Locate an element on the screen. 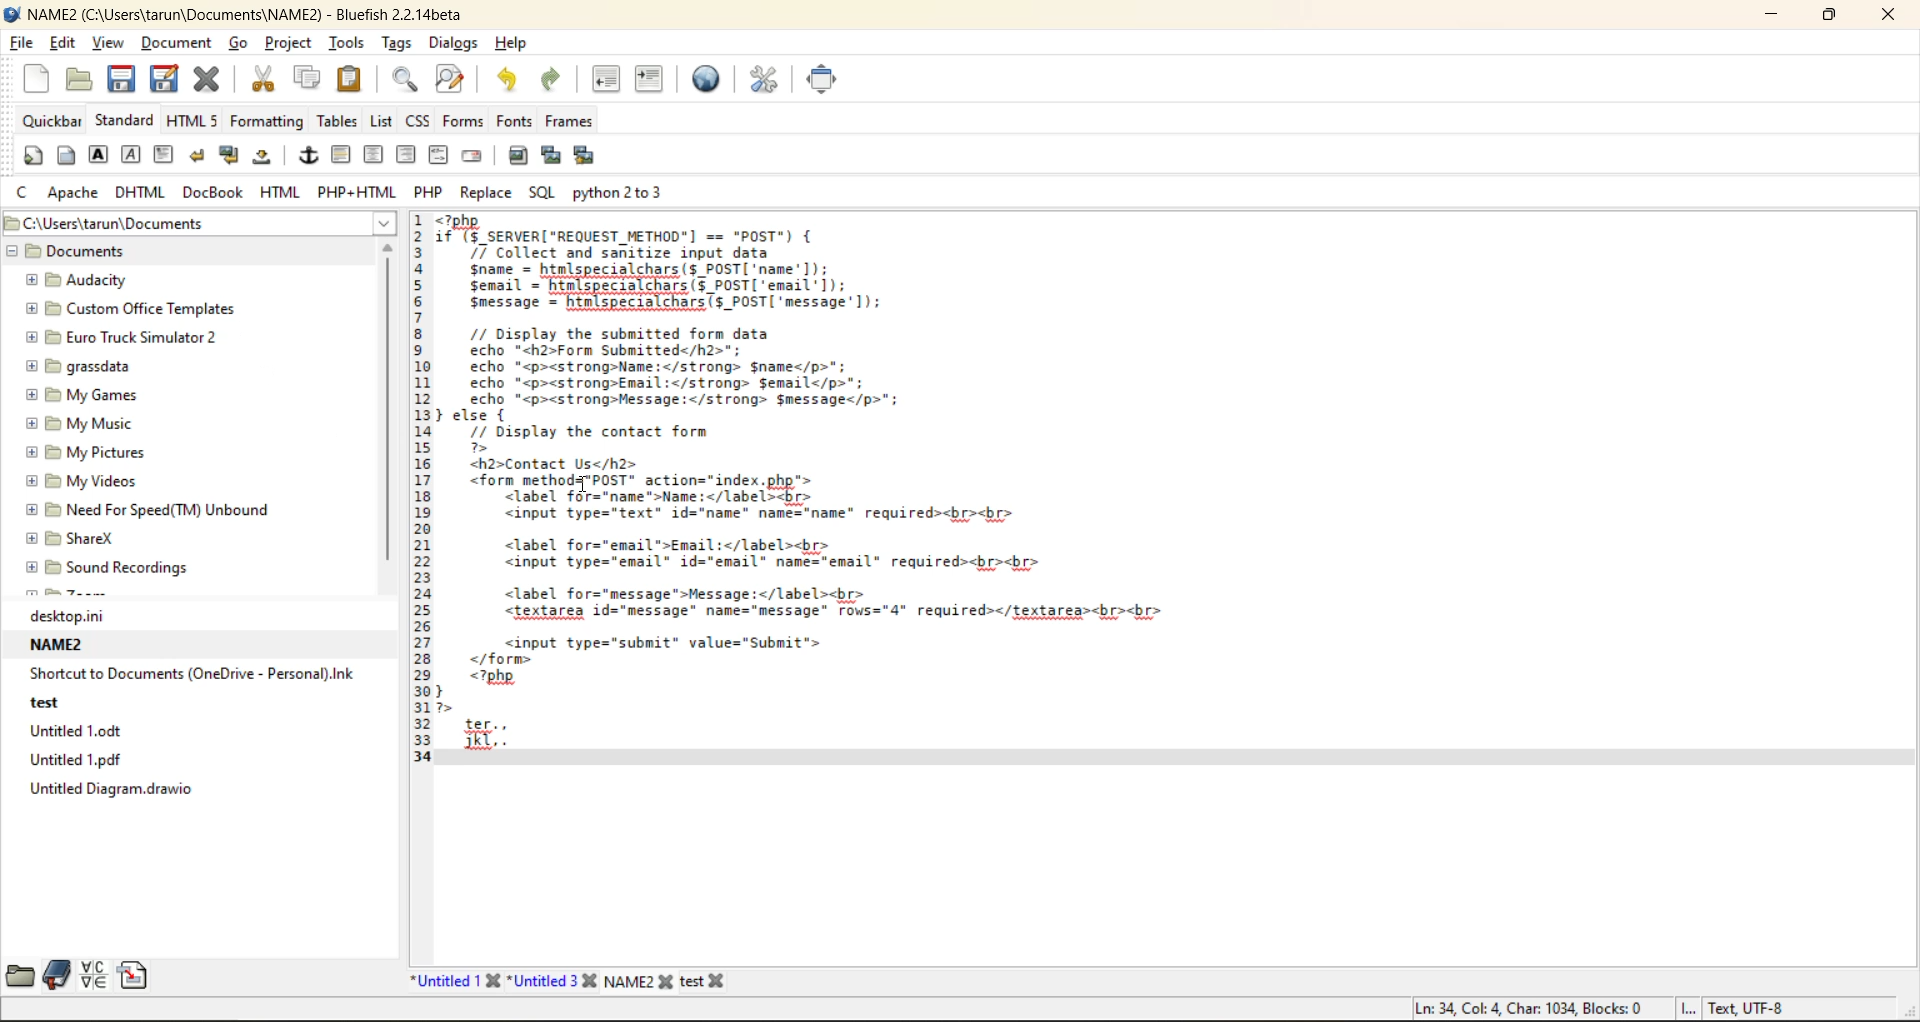 The image size is (1920, 1022). redo is located at coordinates (549, 81).